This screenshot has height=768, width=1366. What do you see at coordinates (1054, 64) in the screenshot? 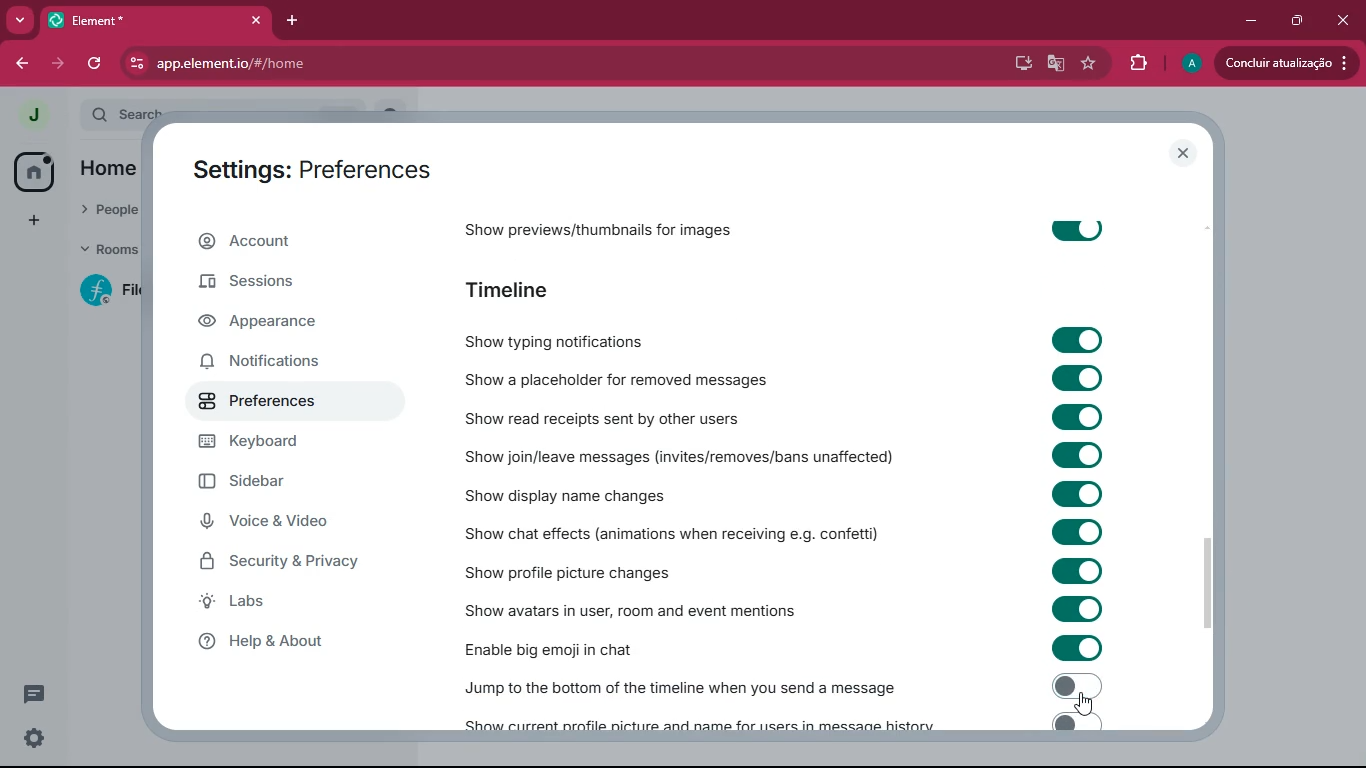
I see `google translate` at bounding box center [1054, 64].